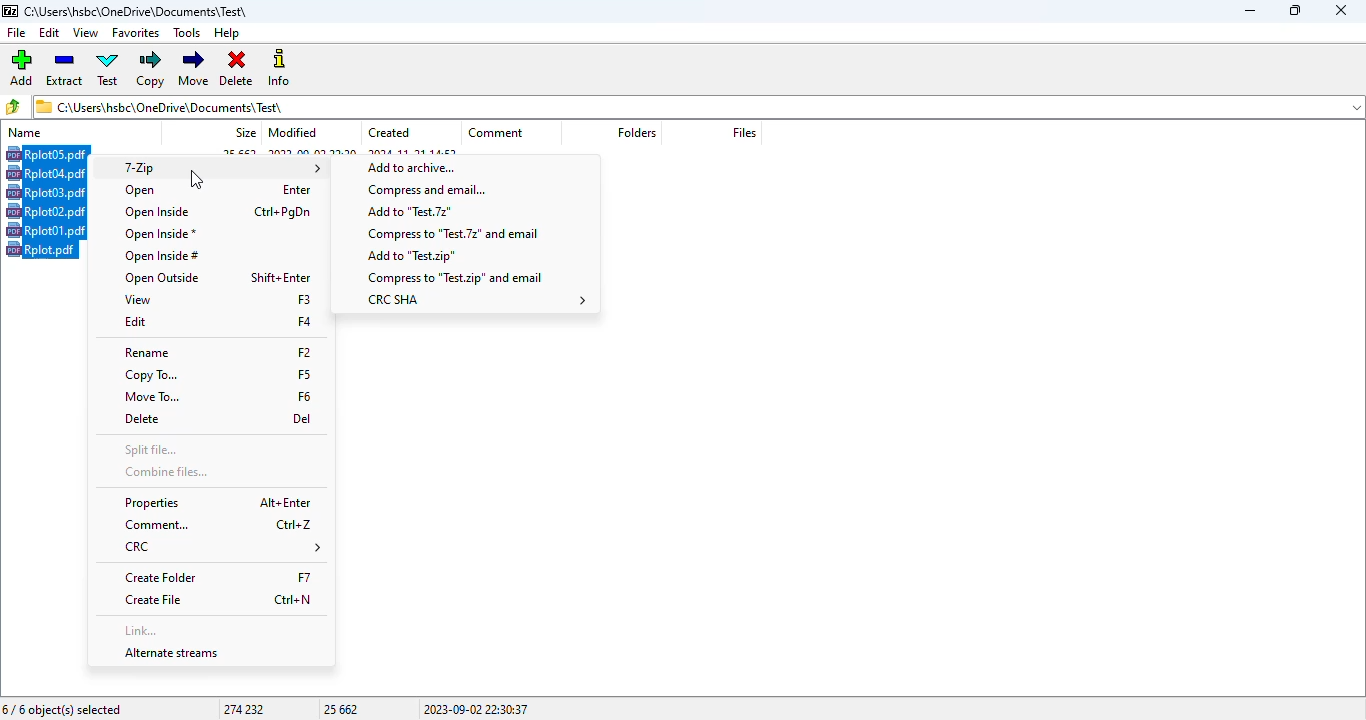  What do you see at coordinates (429, 190) in the screenshot?
I see `compress and email` at bounding box center [429, 190].